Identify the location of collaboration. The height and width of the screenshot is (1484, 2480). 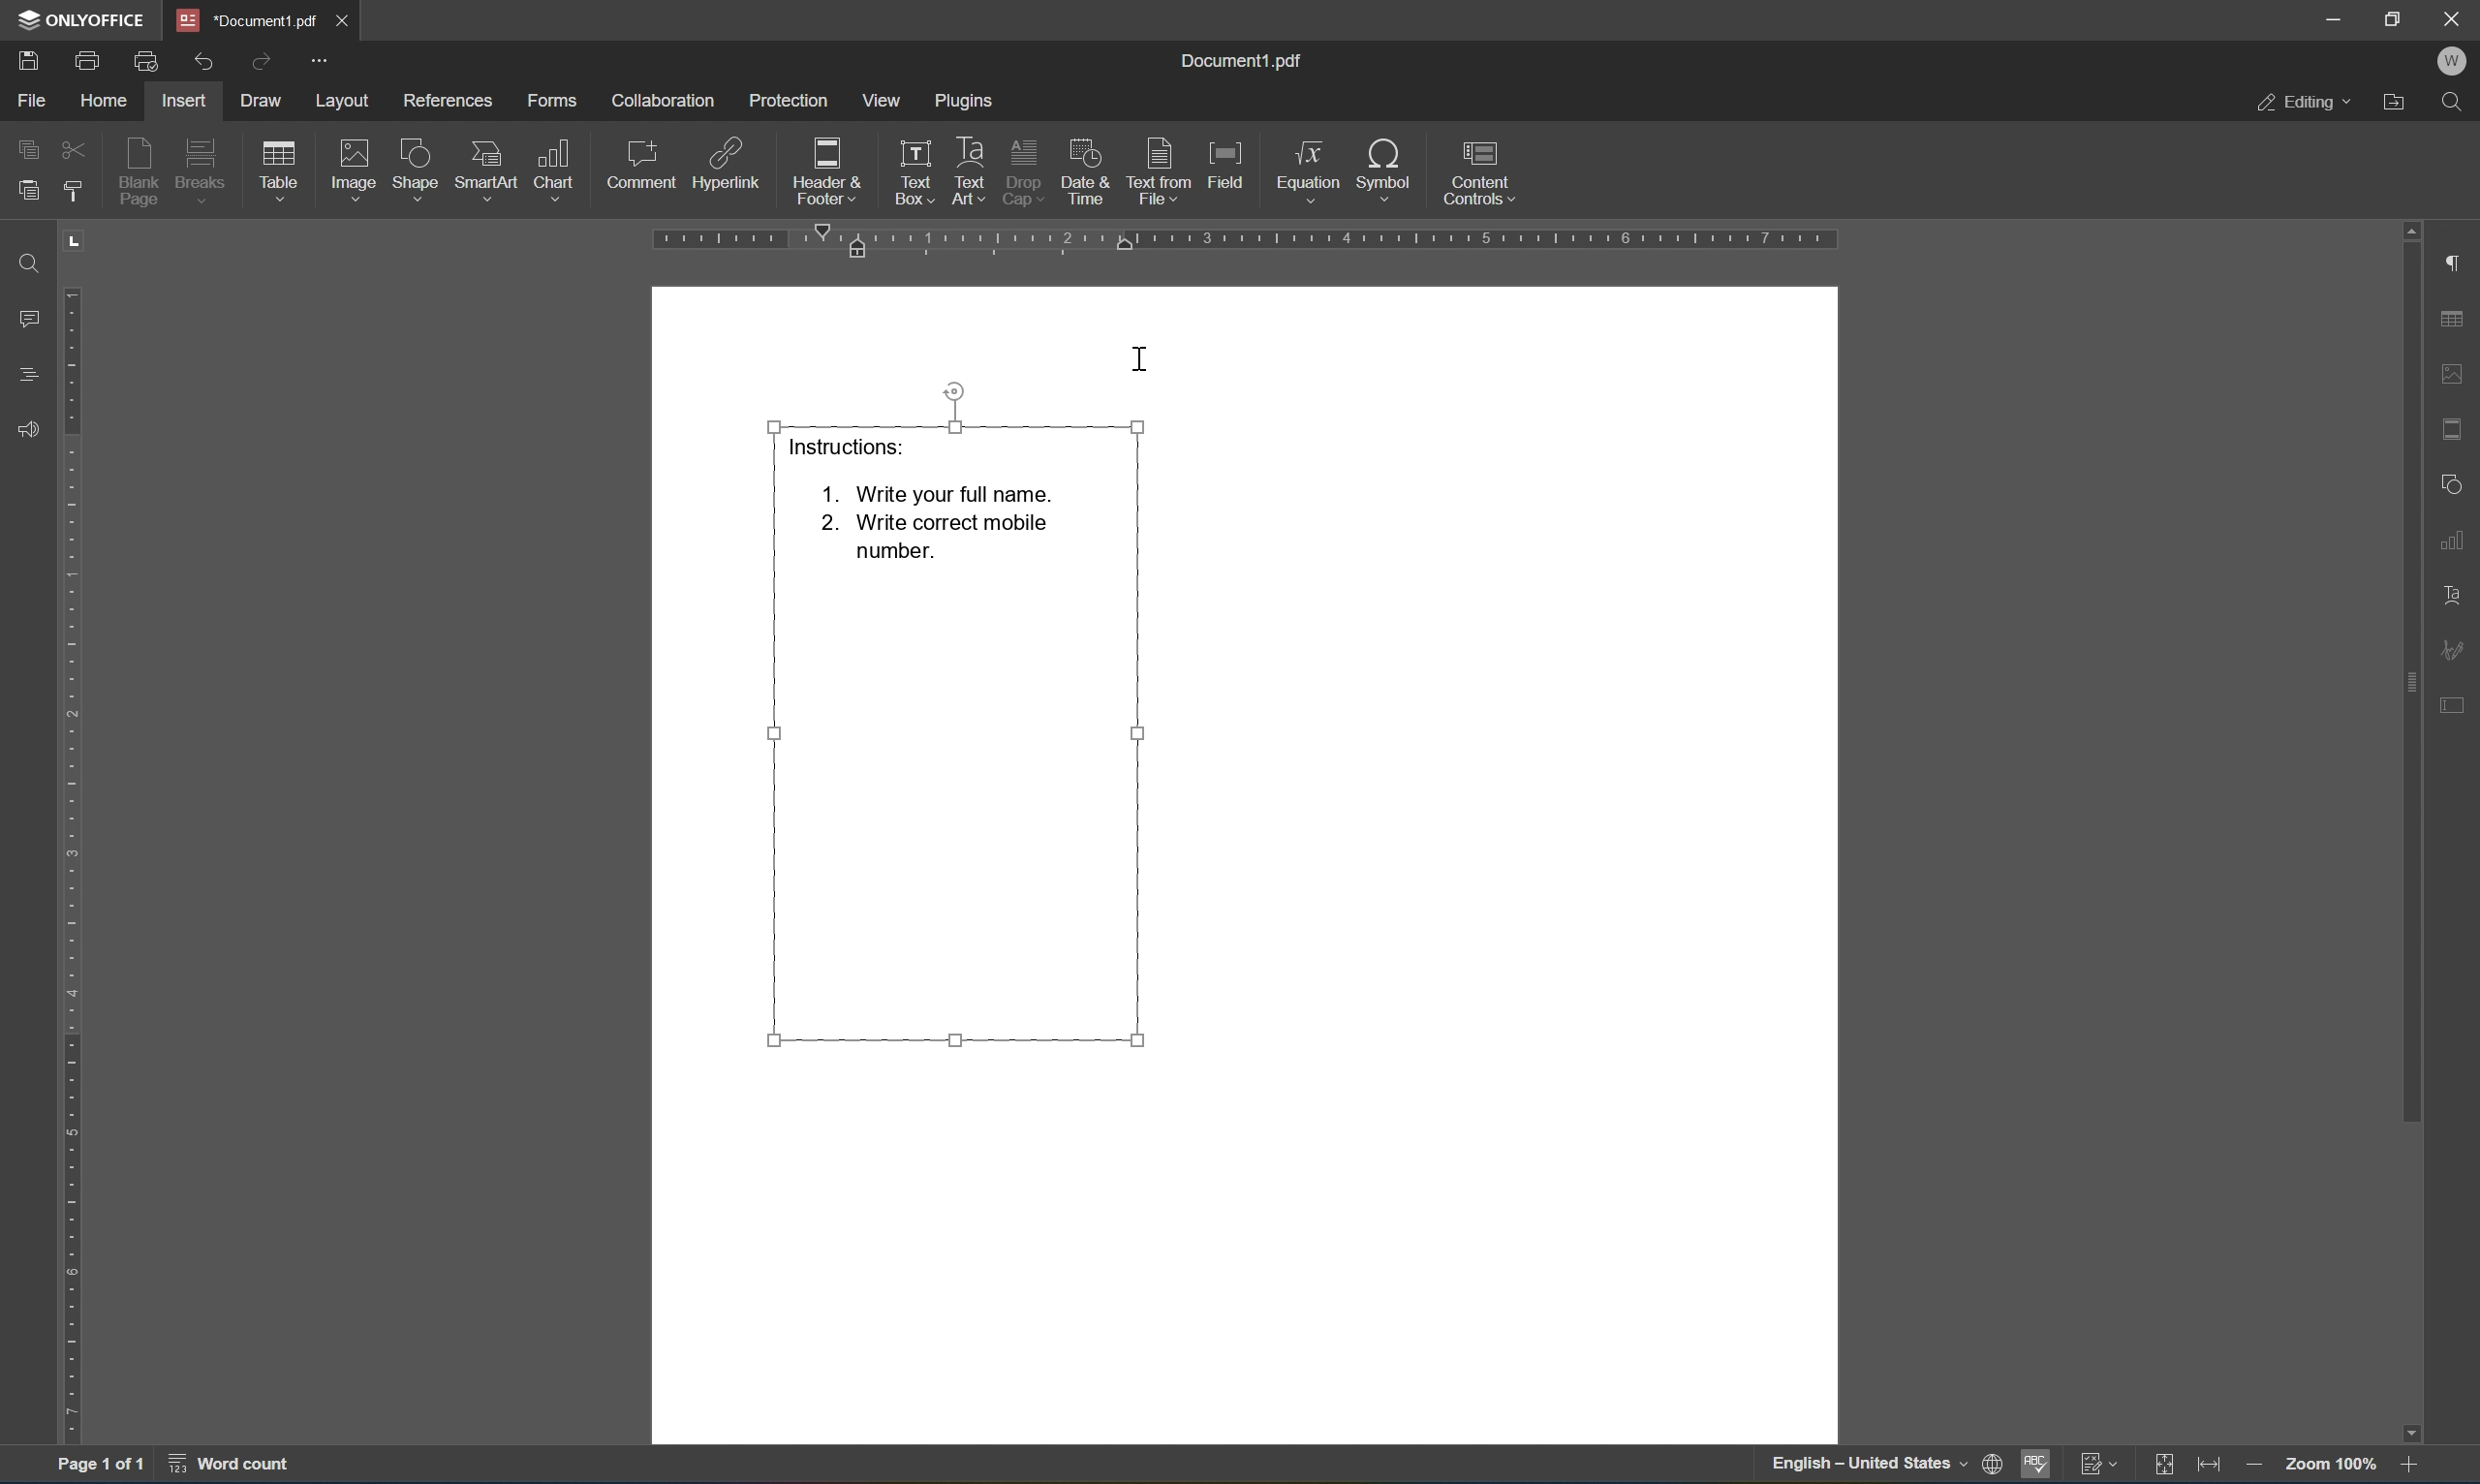
(666, 101).